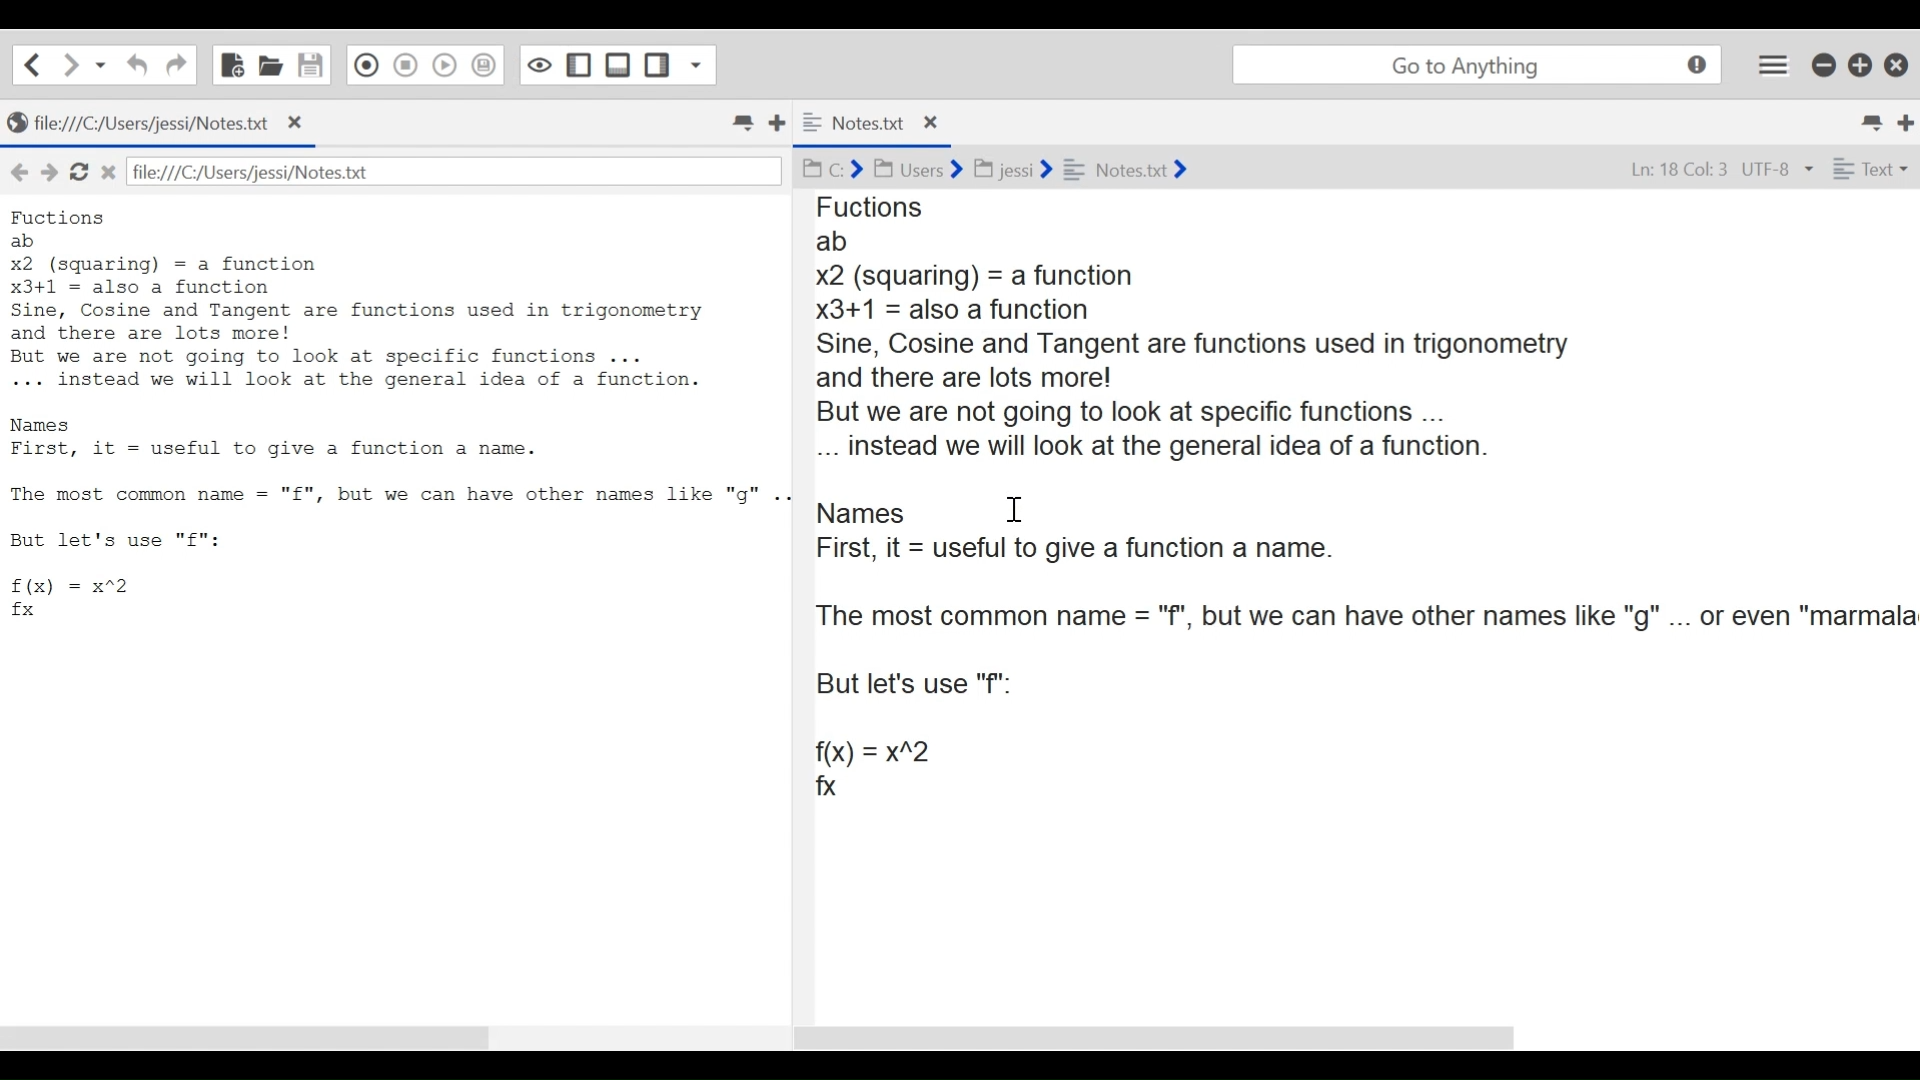 The width and height of the screenshot is (1920, 1080). What do you see at coordinates (32, 64) in the screenshot?
I see `Go Back one location` at bounding box center [32, 64].